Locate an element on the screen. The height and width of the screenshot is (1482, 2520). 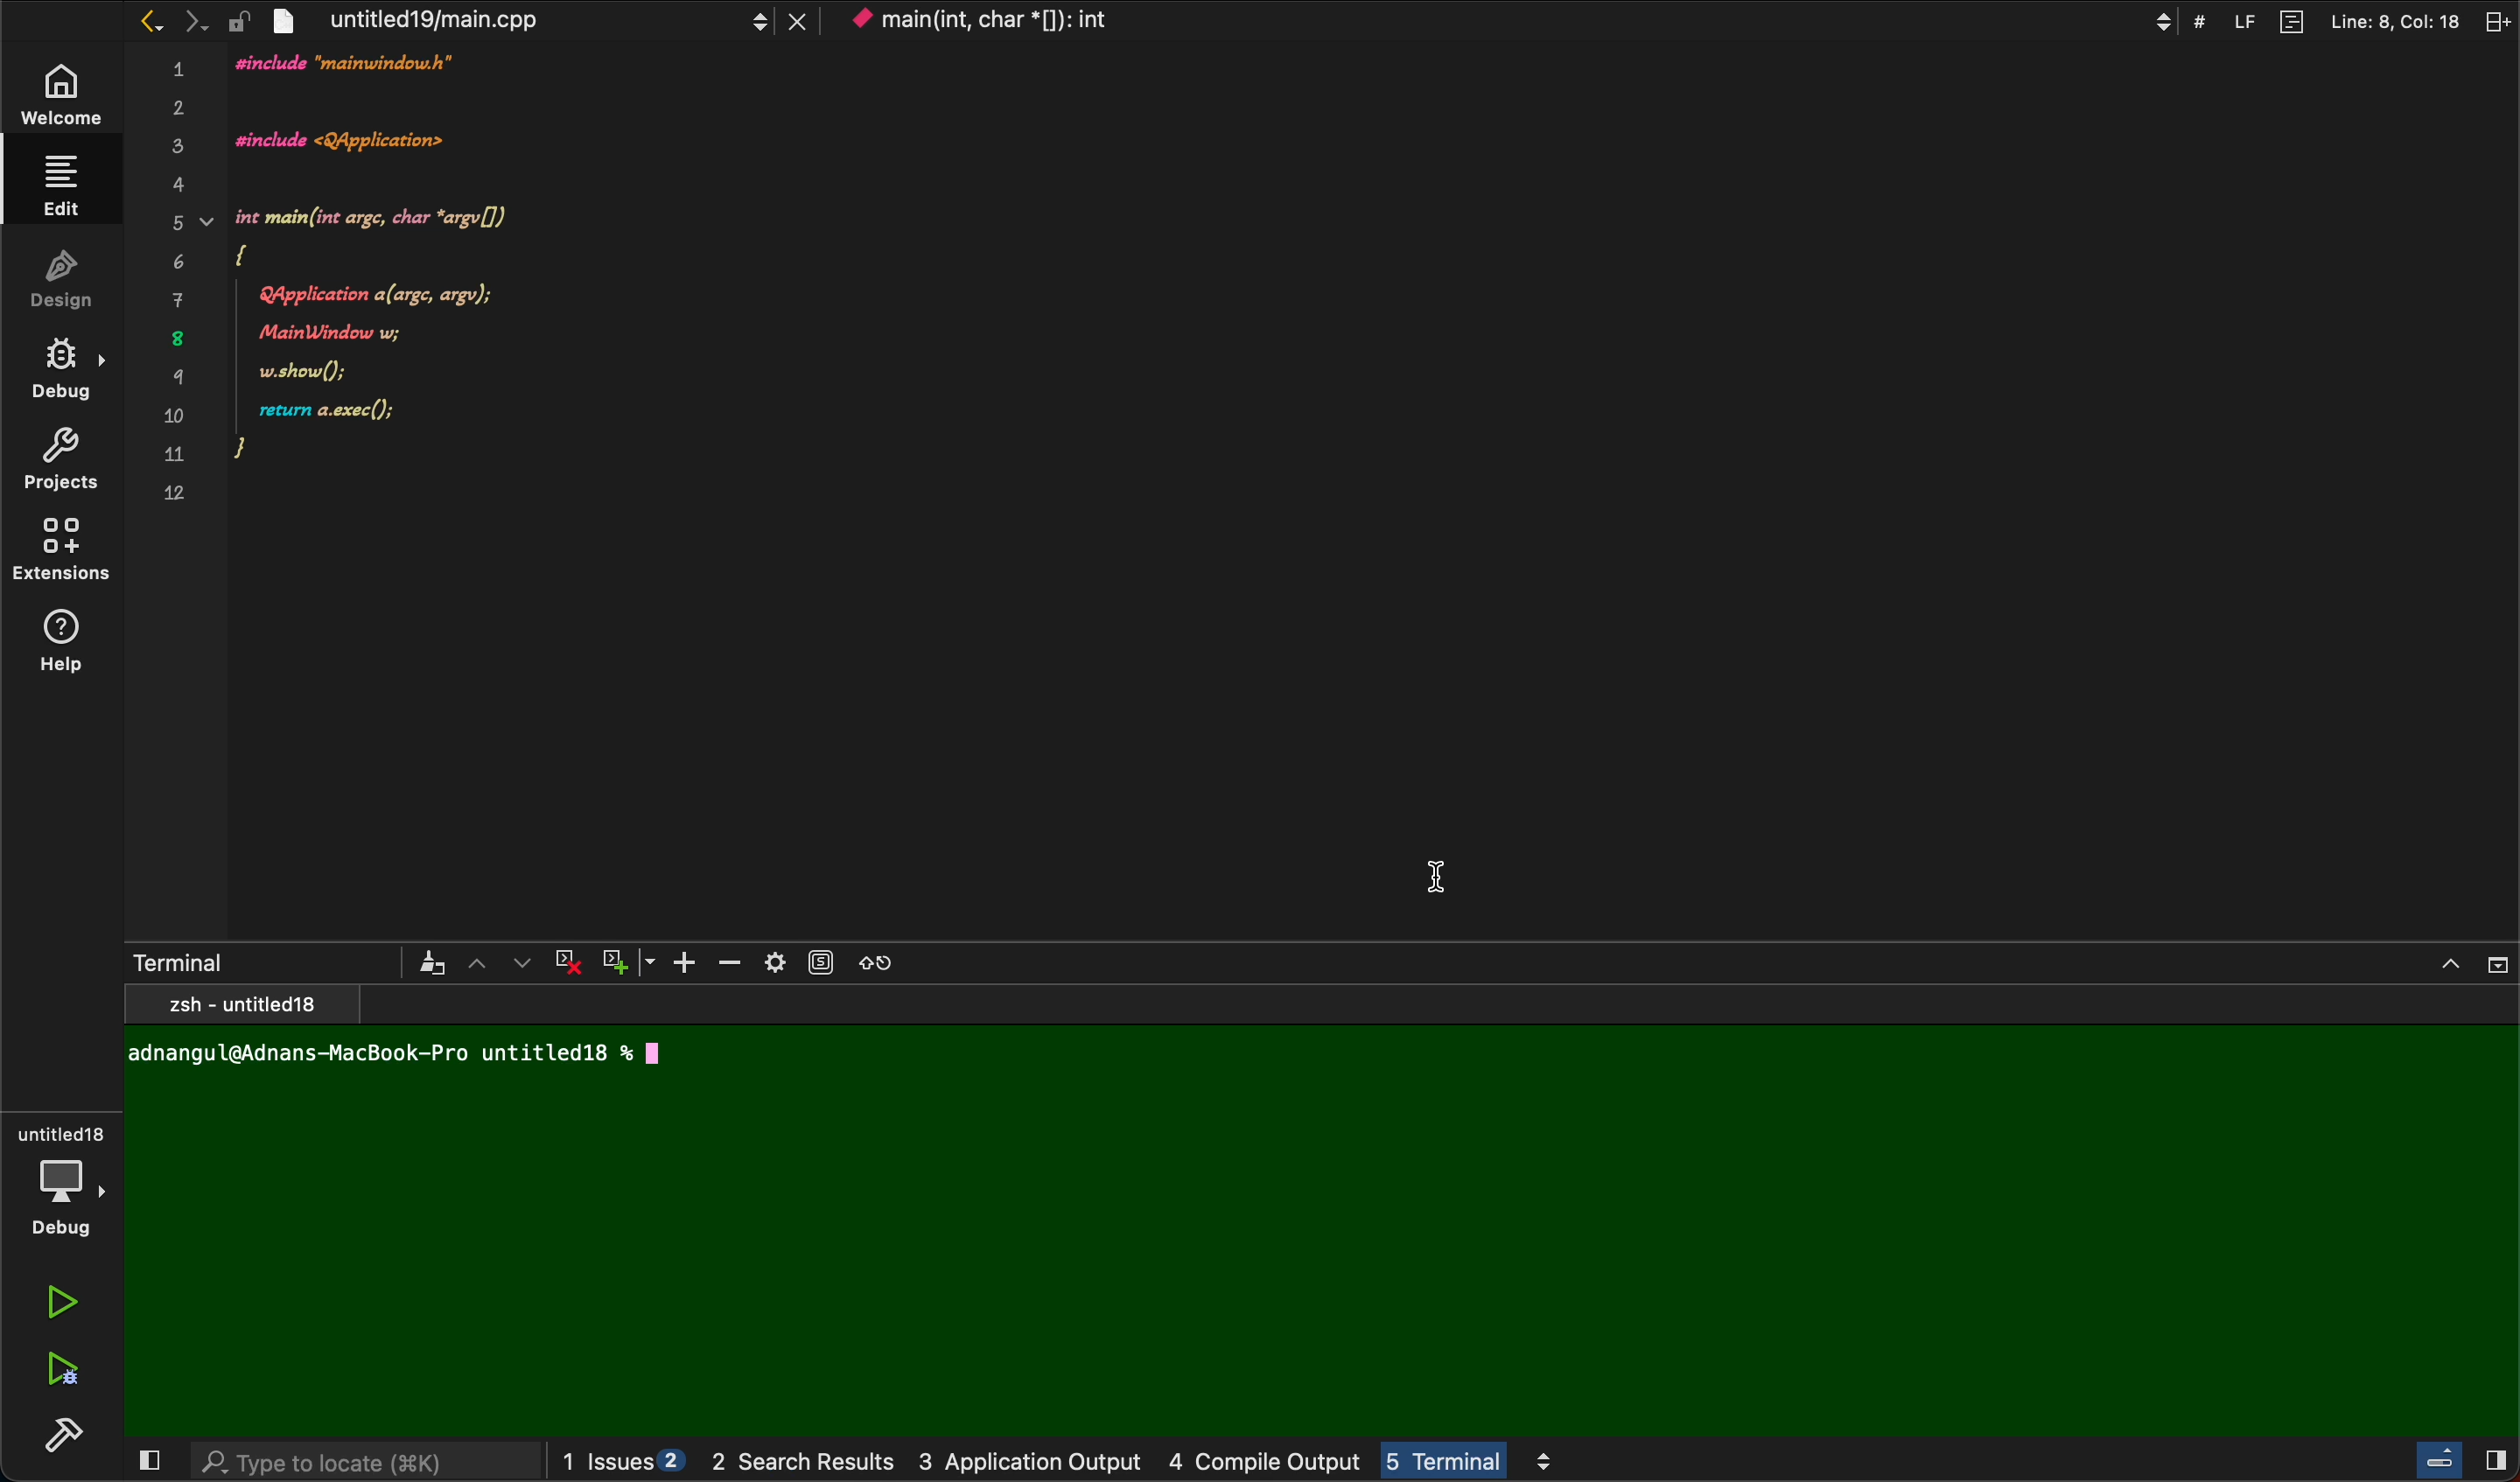
projects is located at coordinates (60, 464).